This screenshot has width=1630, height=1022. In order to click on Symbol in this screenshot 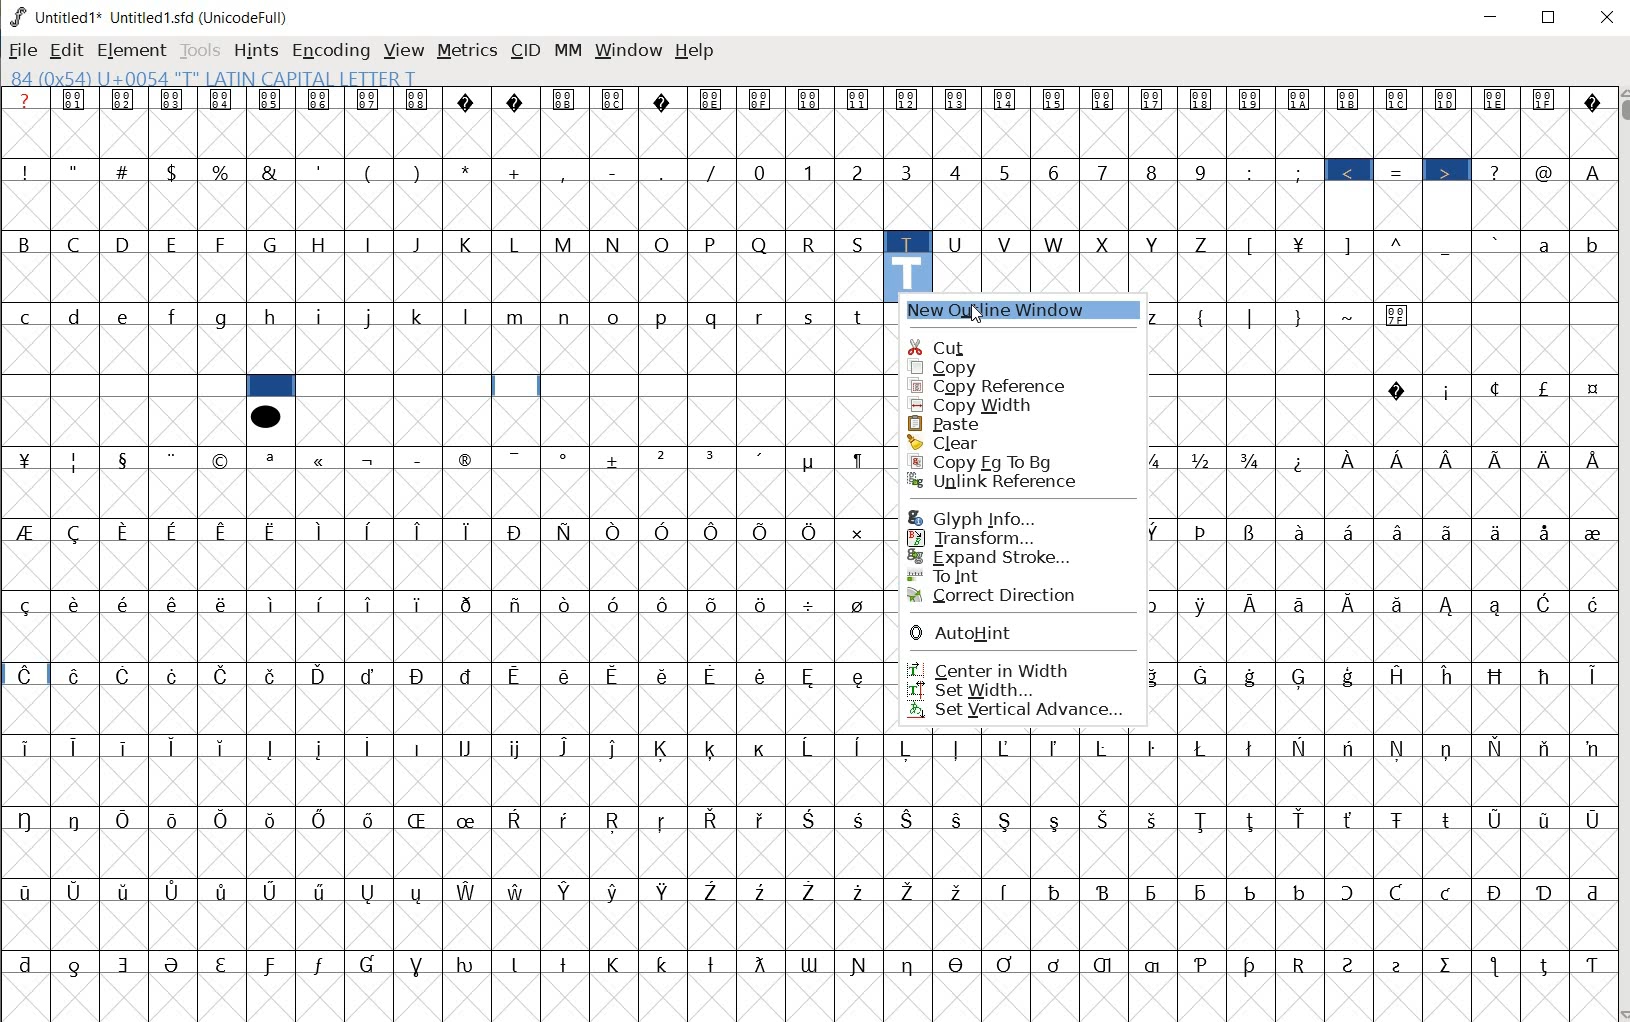, I will do `click(227, 821)`.